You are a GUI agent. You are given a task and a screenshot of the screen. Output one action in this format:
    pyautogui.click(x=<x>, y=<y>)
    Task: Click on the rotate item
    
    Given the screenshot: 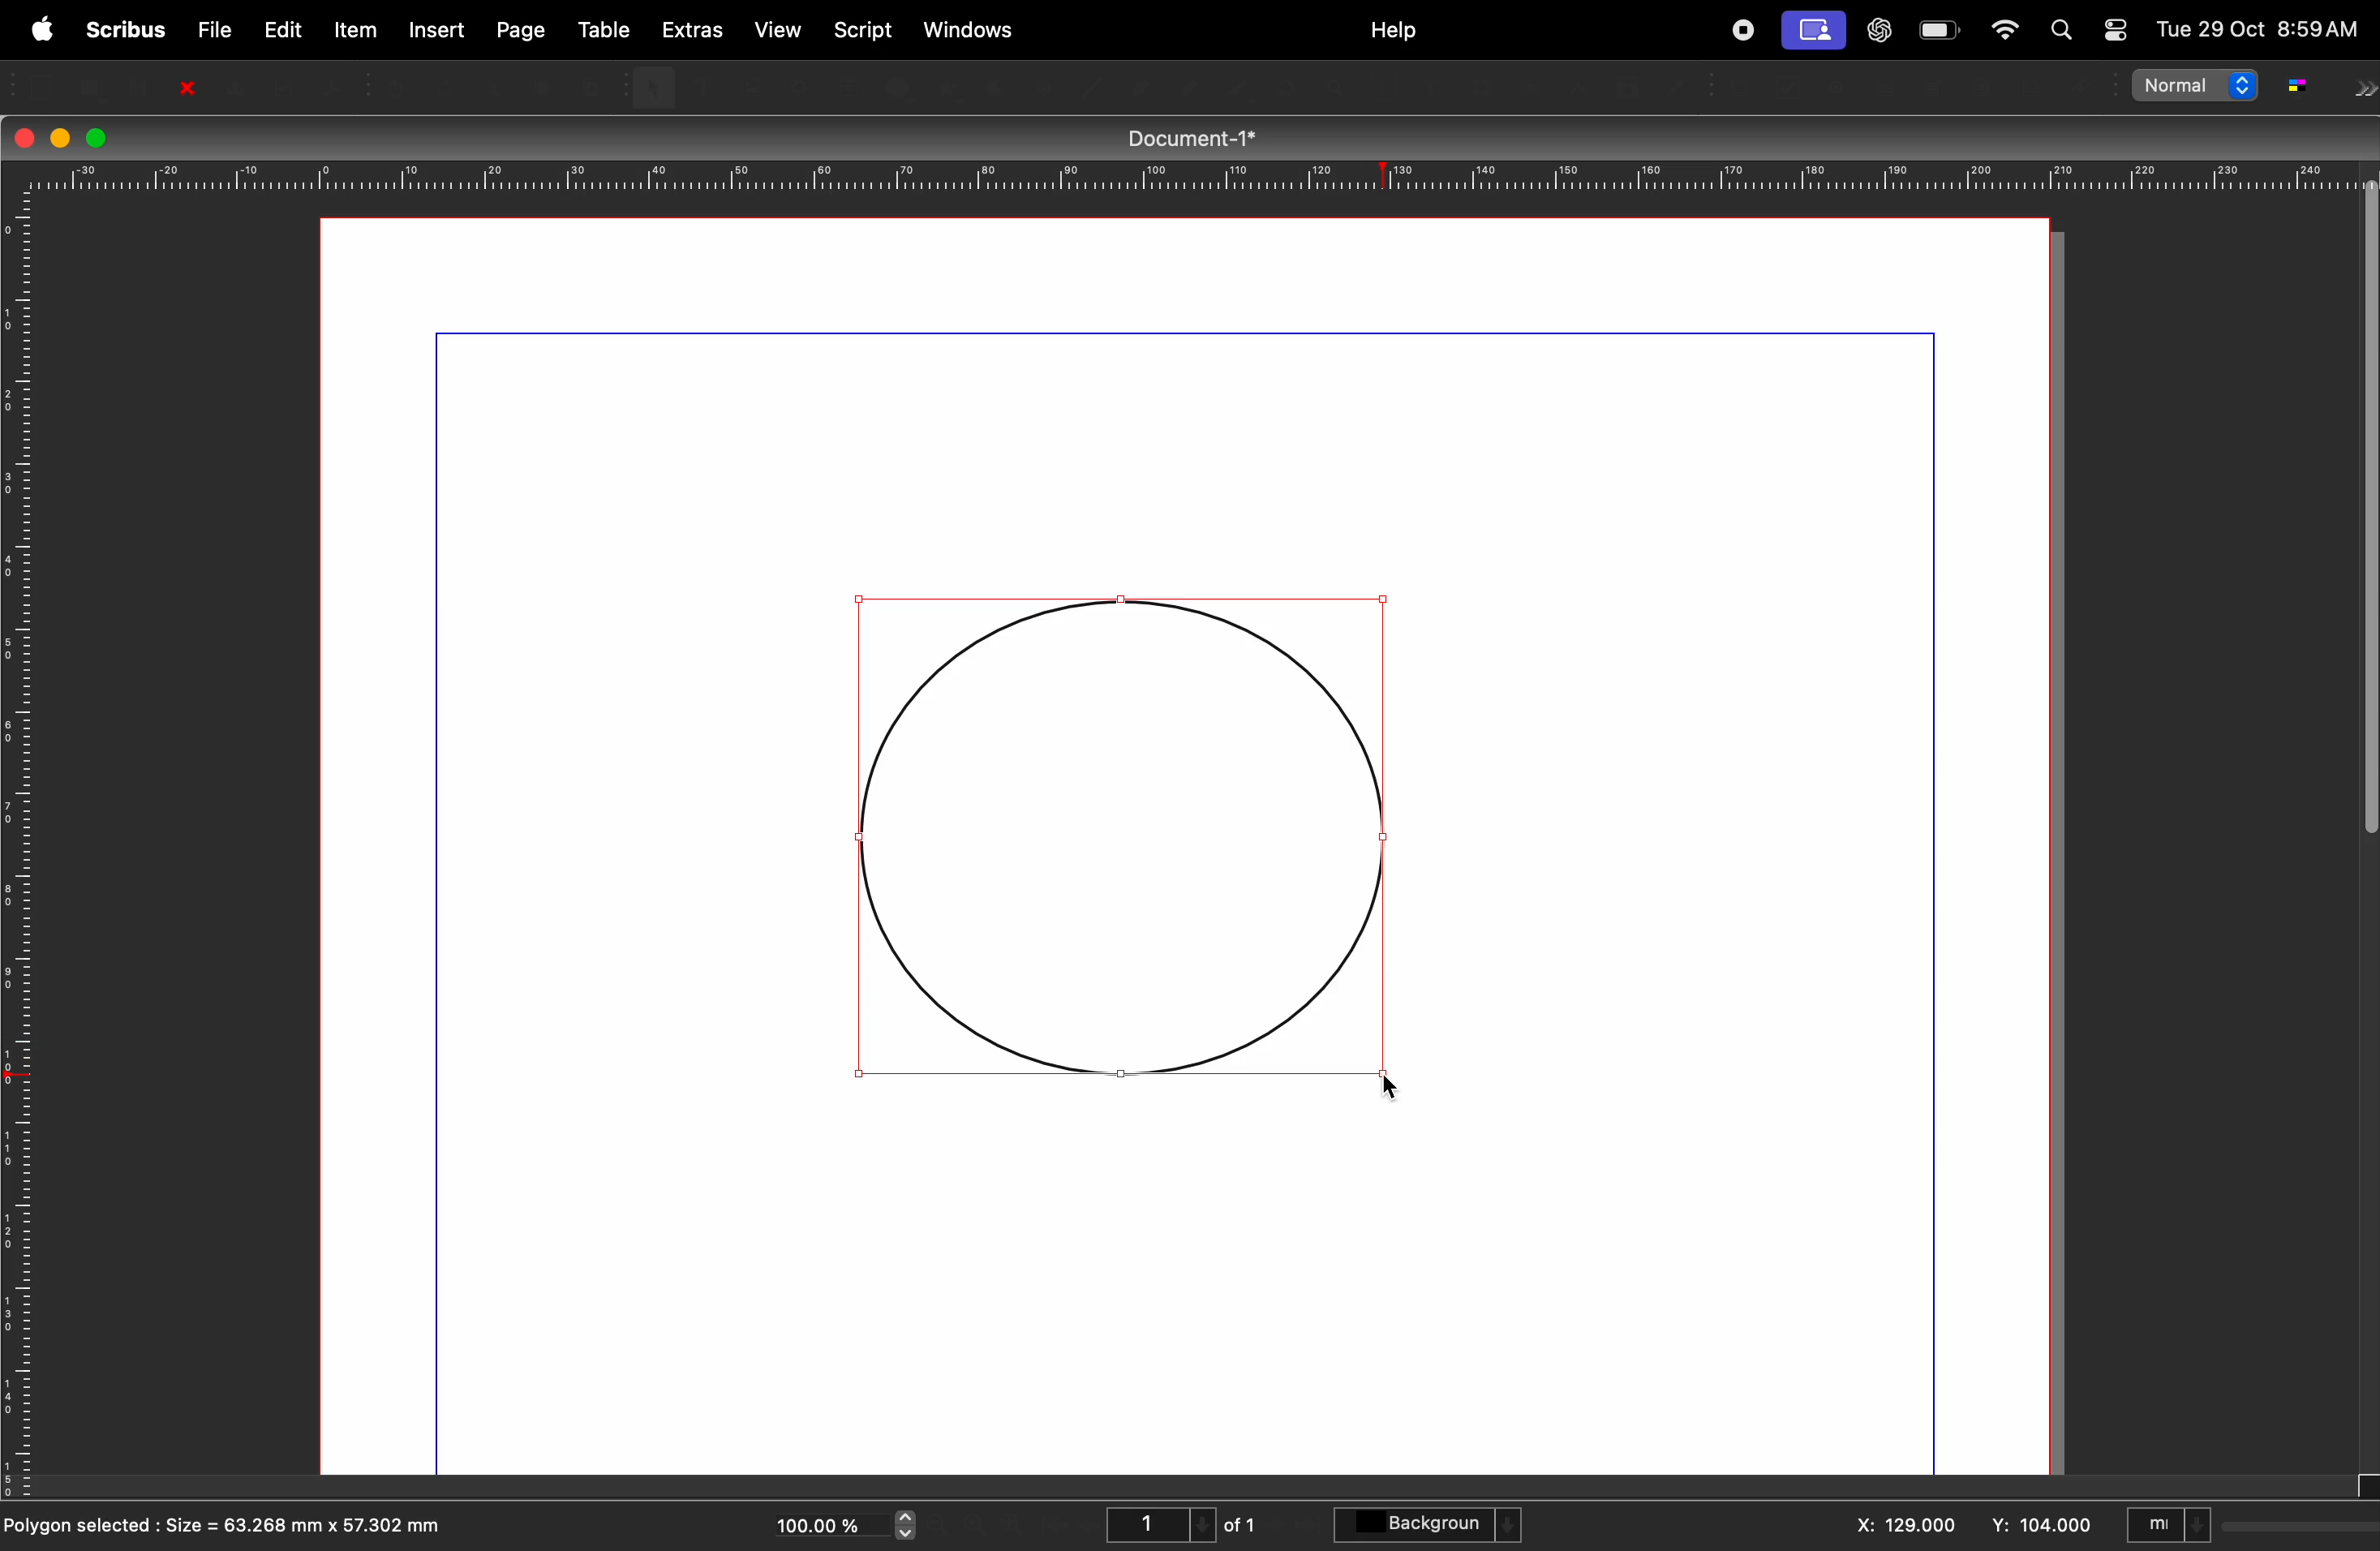 What is the action you would take?
    pyautogui.click(x=1288, y=88)
    